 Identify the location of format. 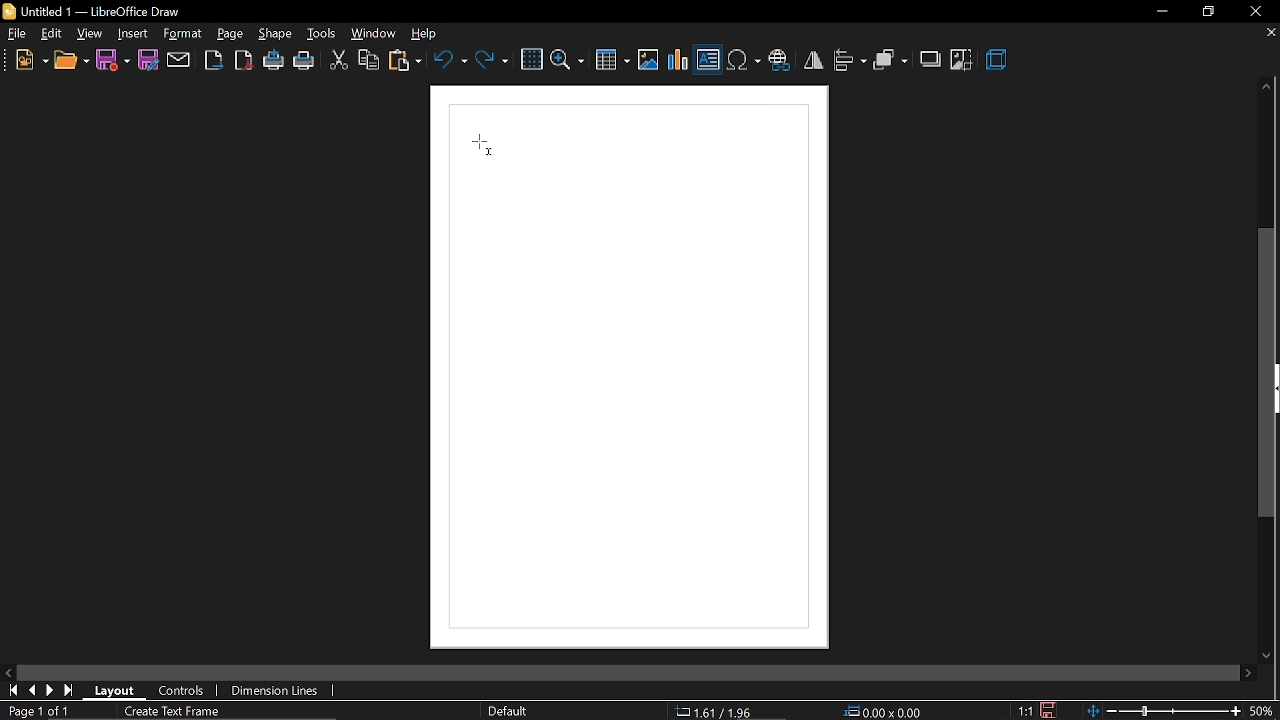
(182, 33).